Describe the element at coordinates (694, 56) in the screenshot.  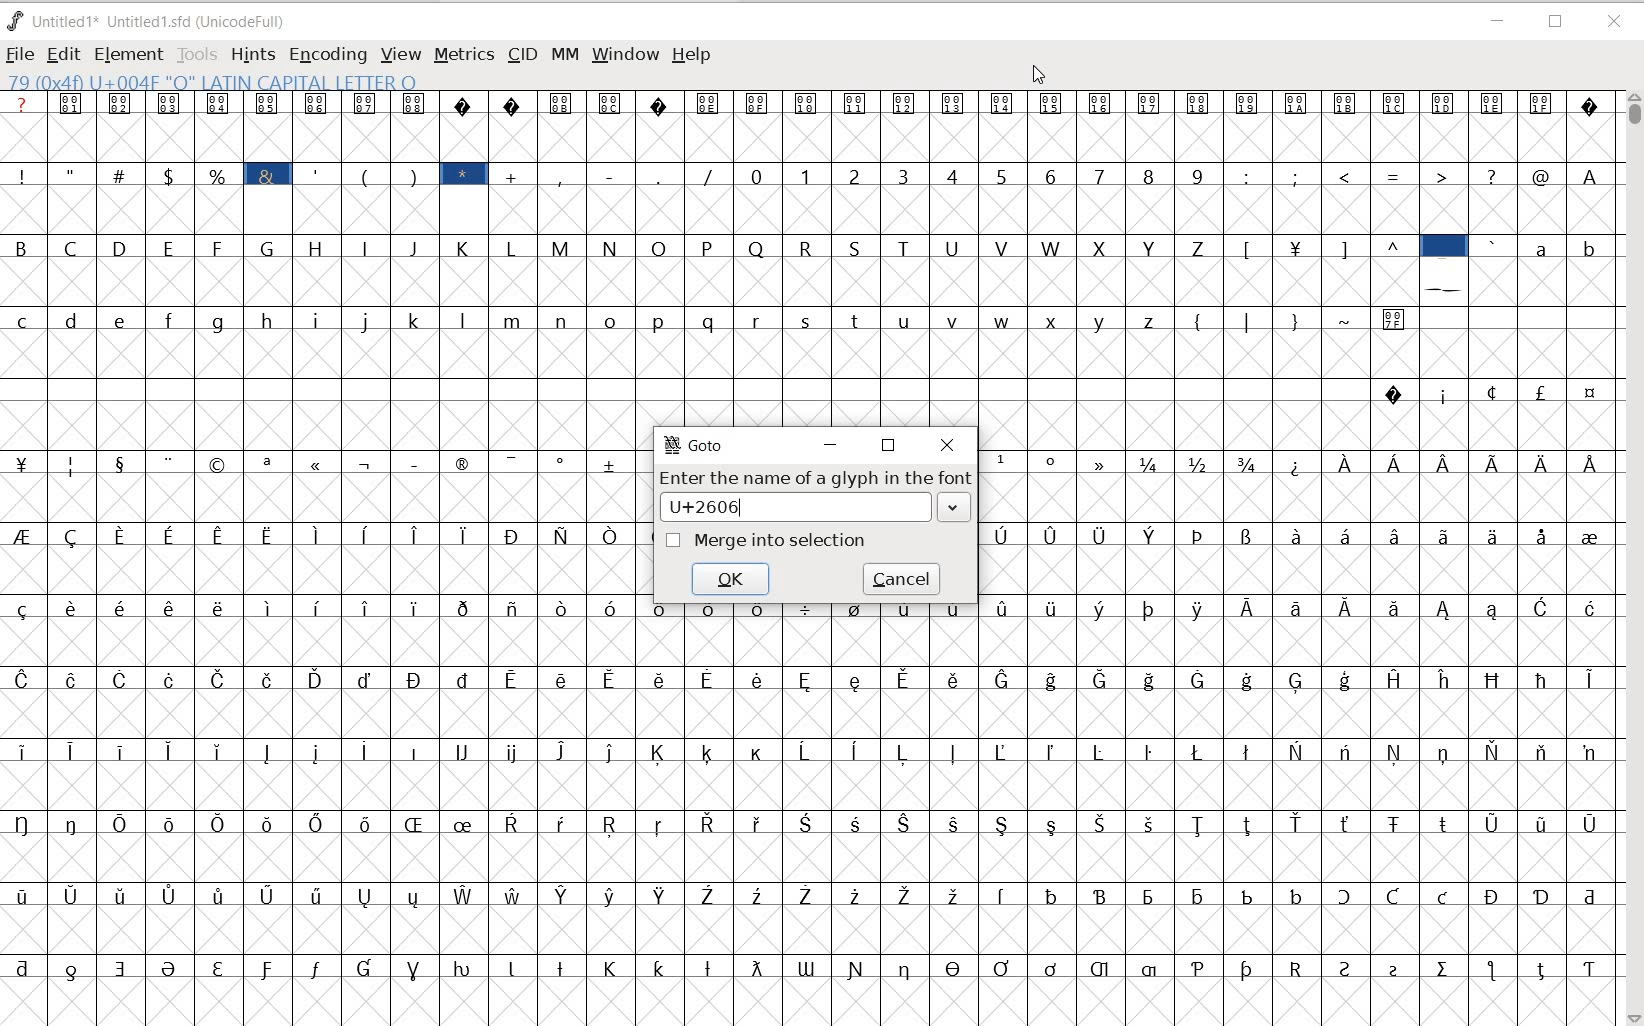
I see `HELP` at that location.